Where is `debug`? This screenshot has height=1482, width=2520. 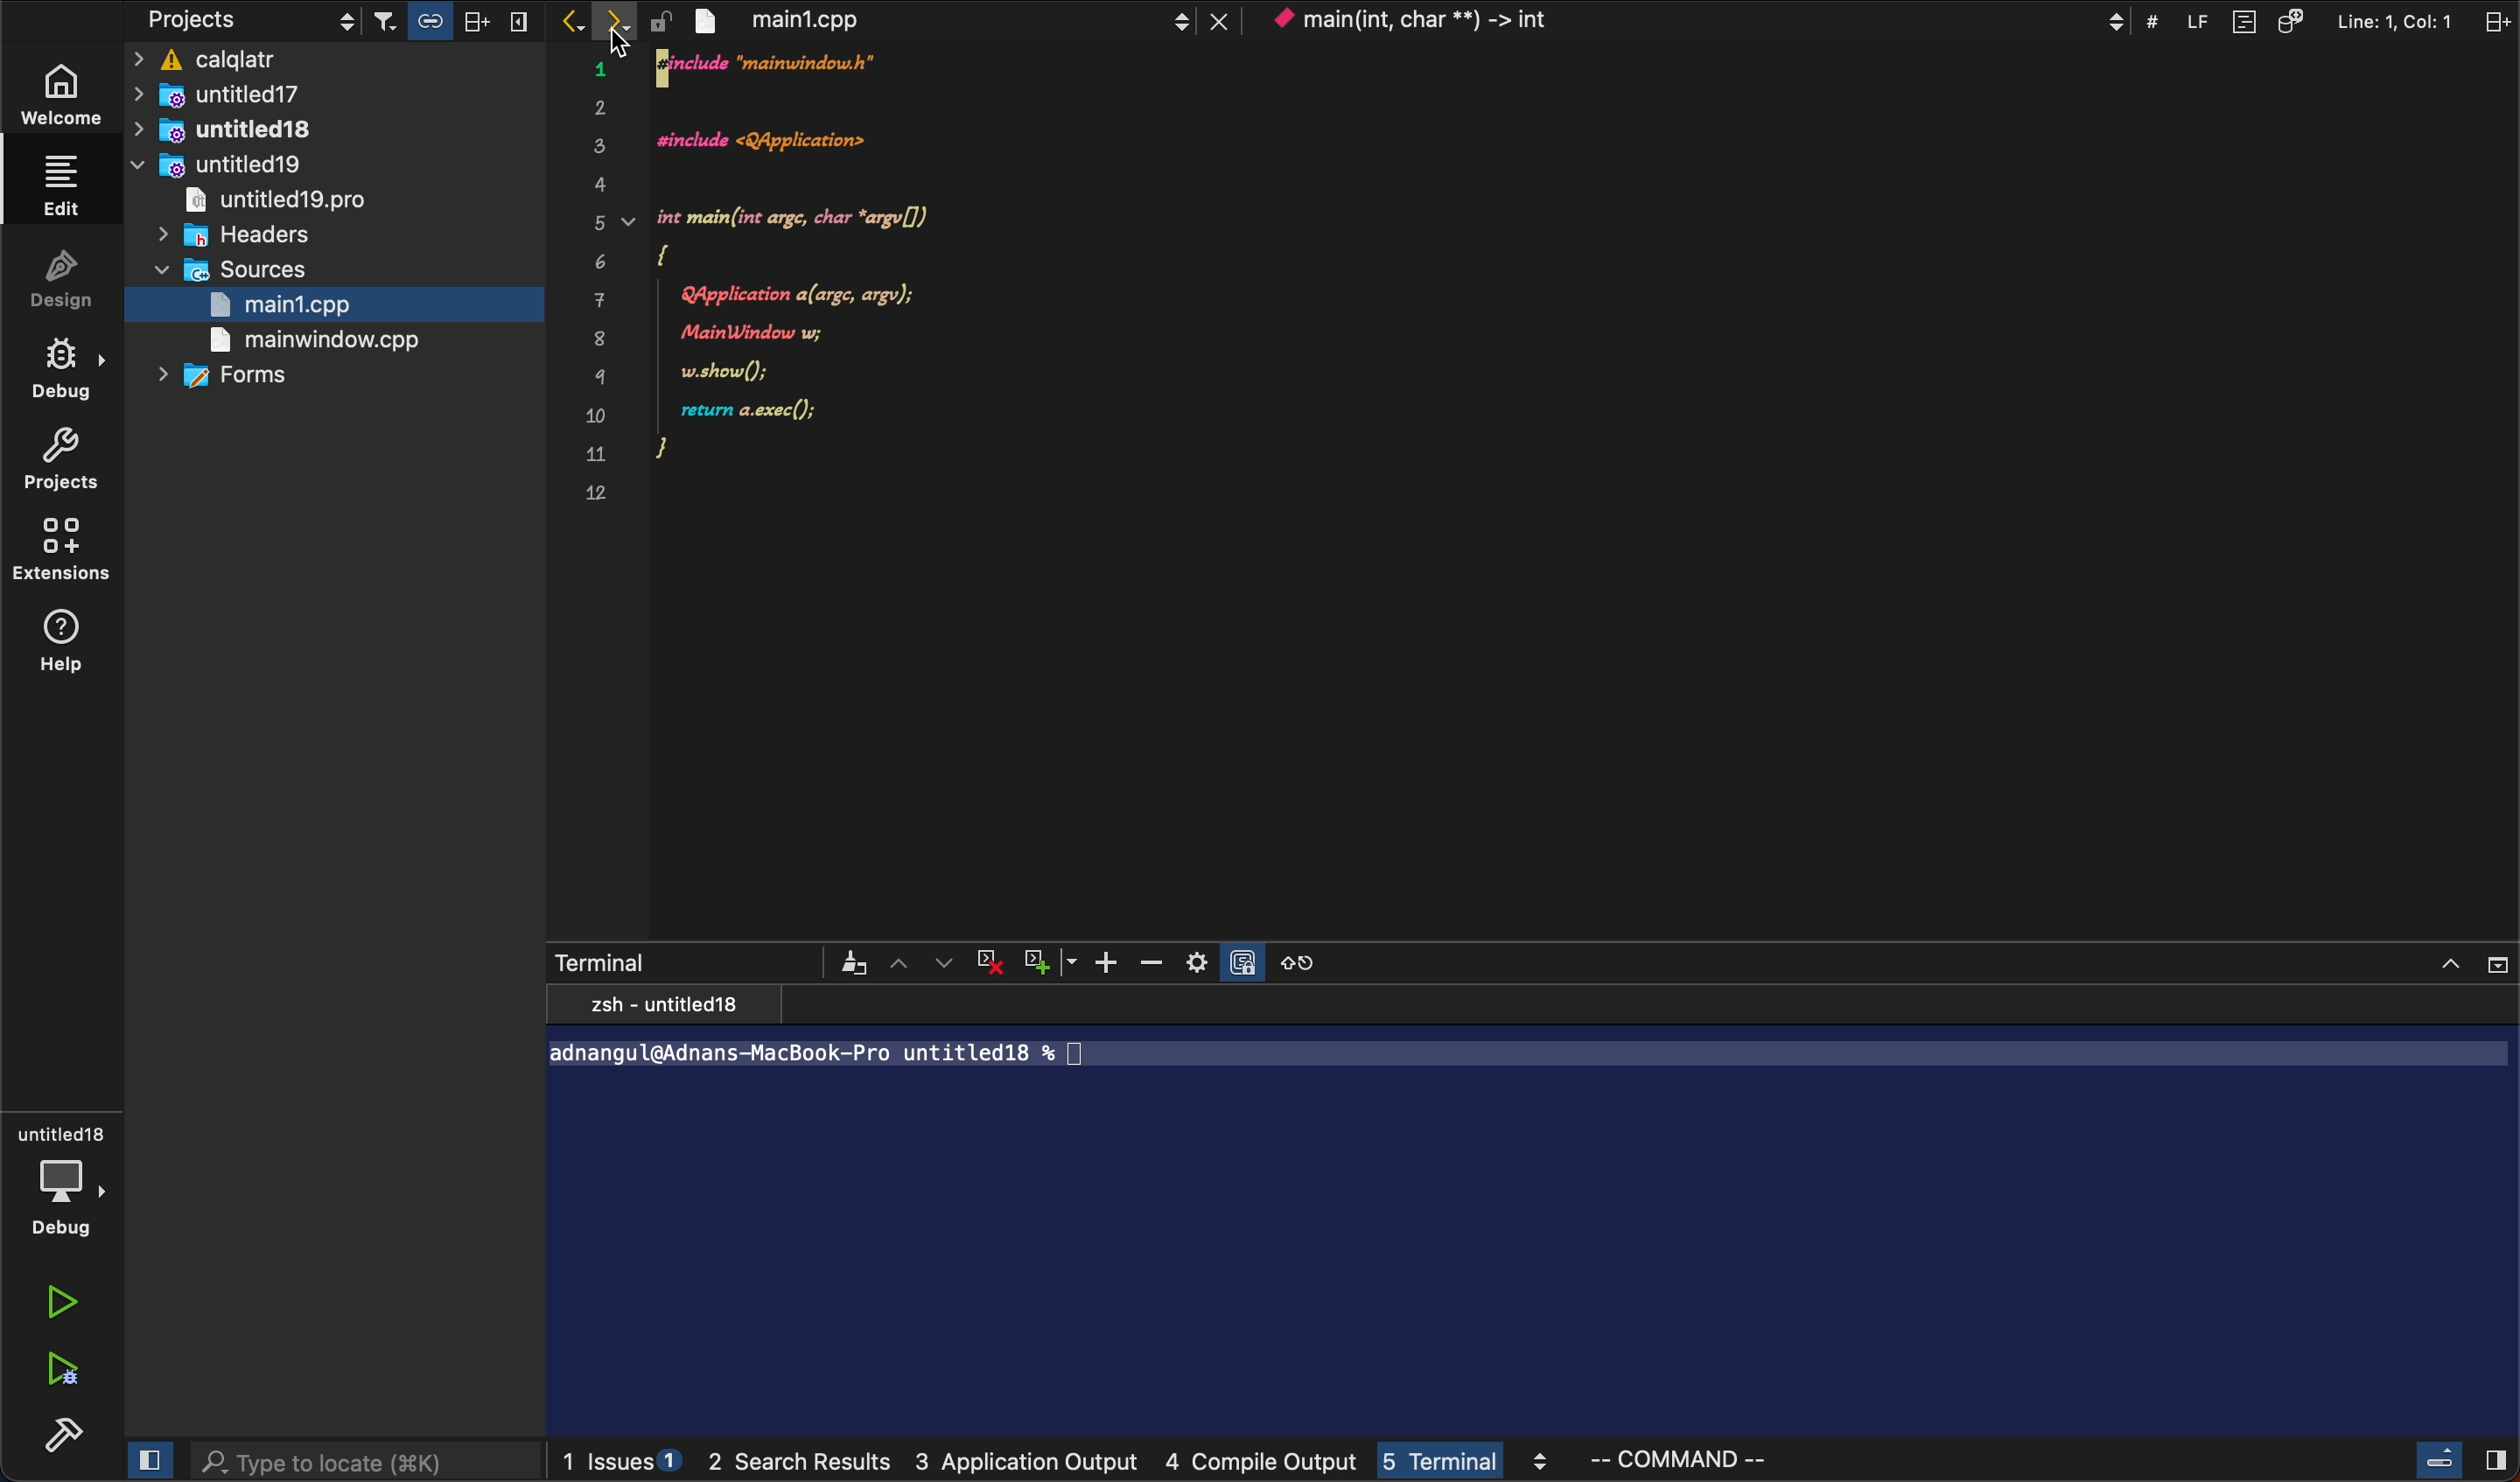 debug is located at coordinates (64, 1177).